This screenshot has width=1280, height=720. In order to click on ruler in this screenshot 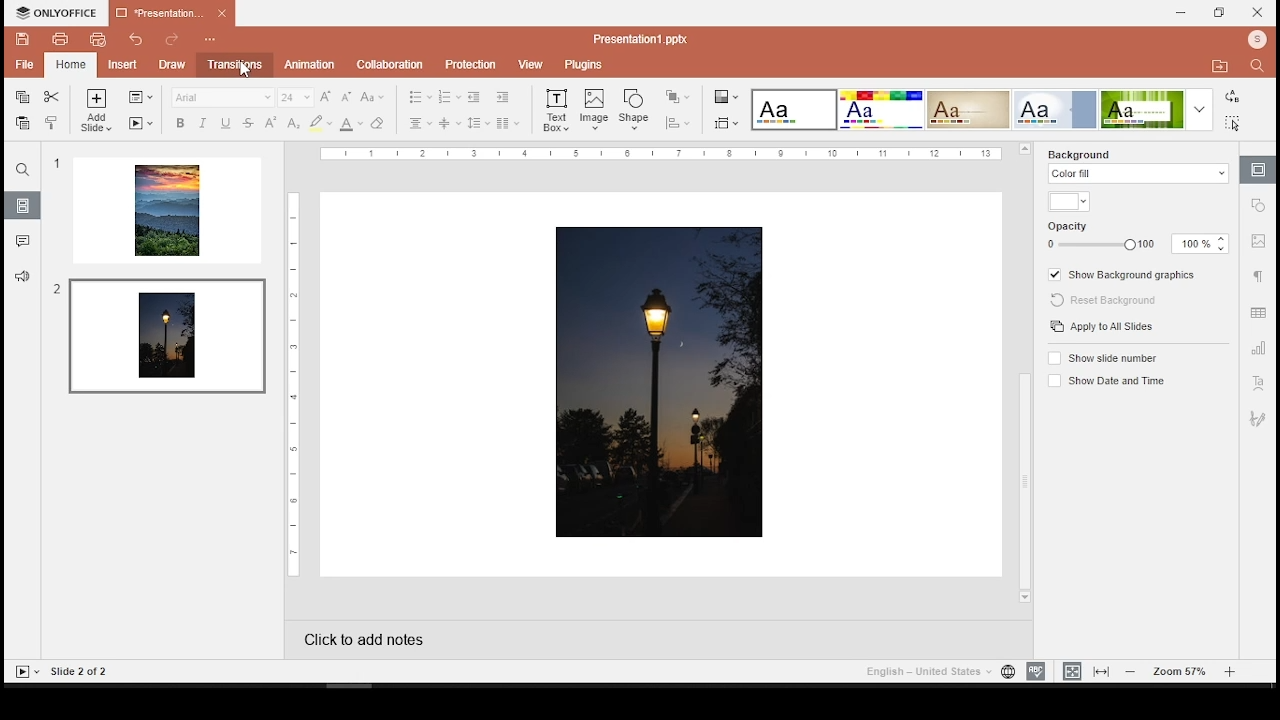, I will do `click(663, 154)`.